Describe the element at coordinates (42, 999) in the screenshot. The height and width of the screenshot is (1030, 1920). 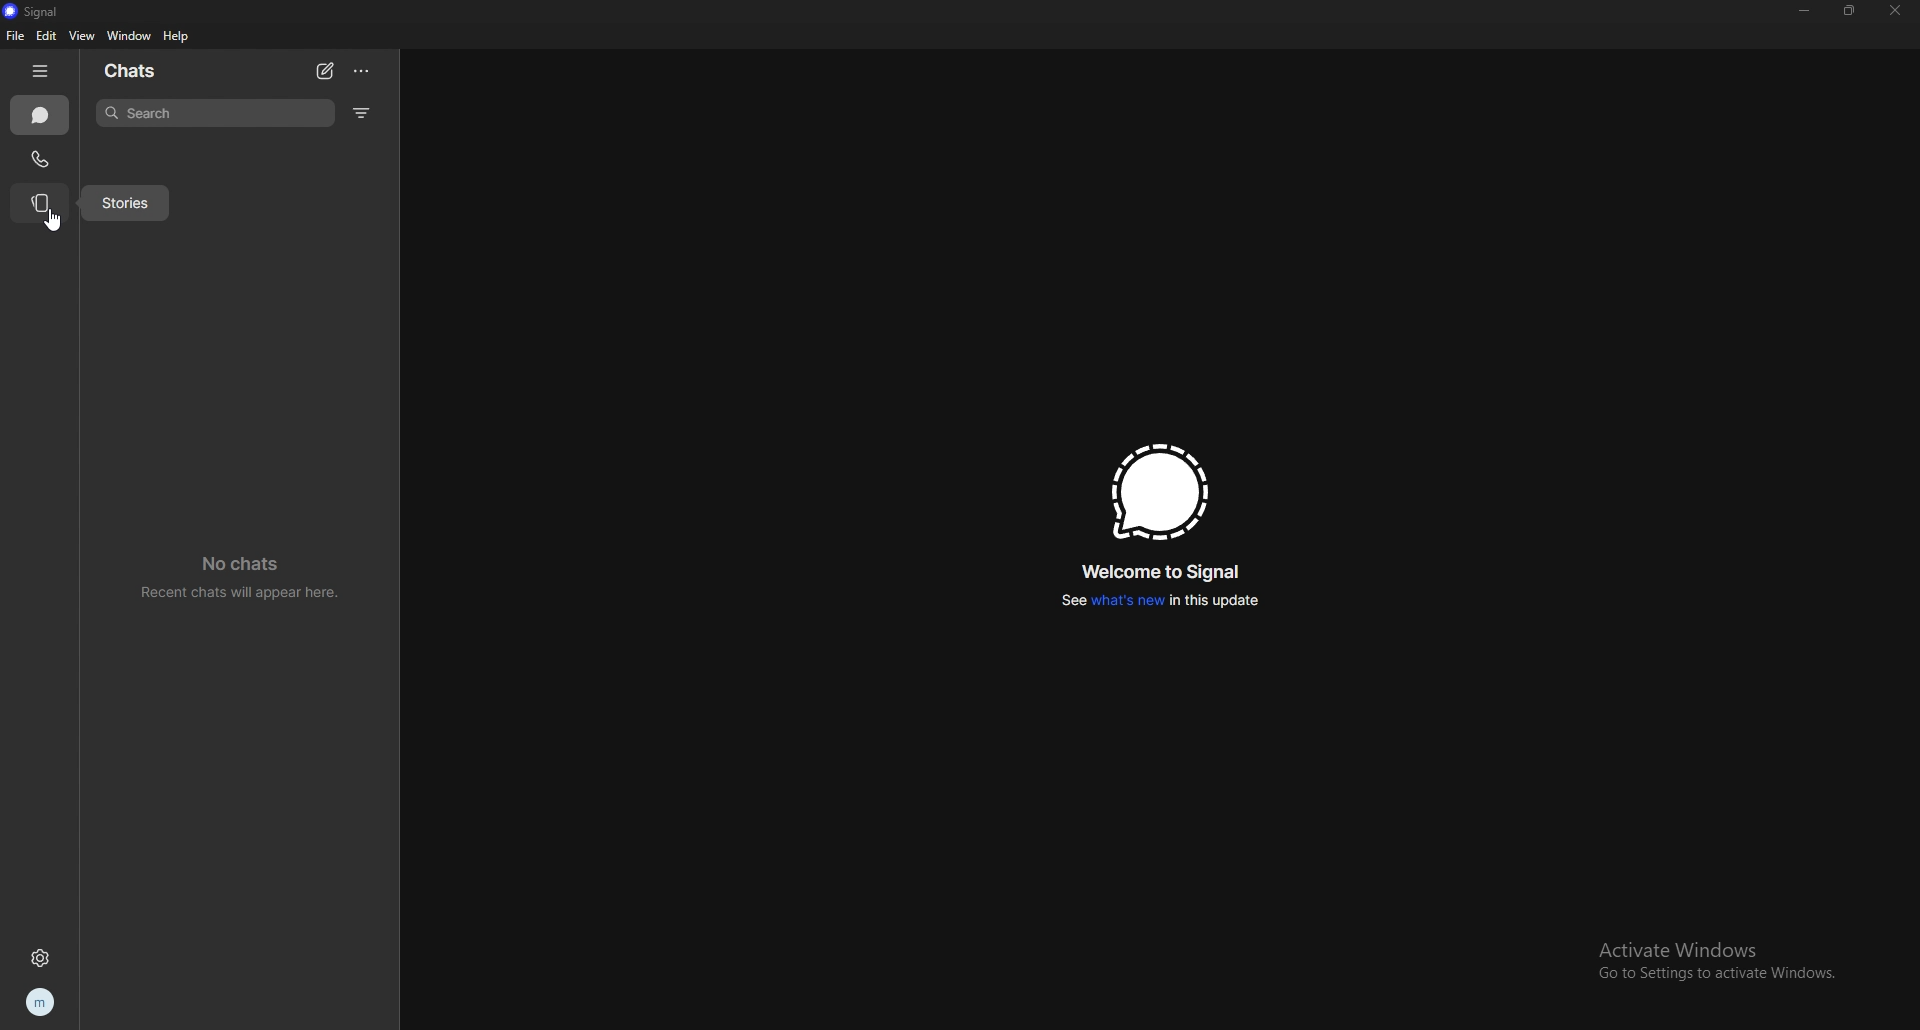
I see `profile` at that location.